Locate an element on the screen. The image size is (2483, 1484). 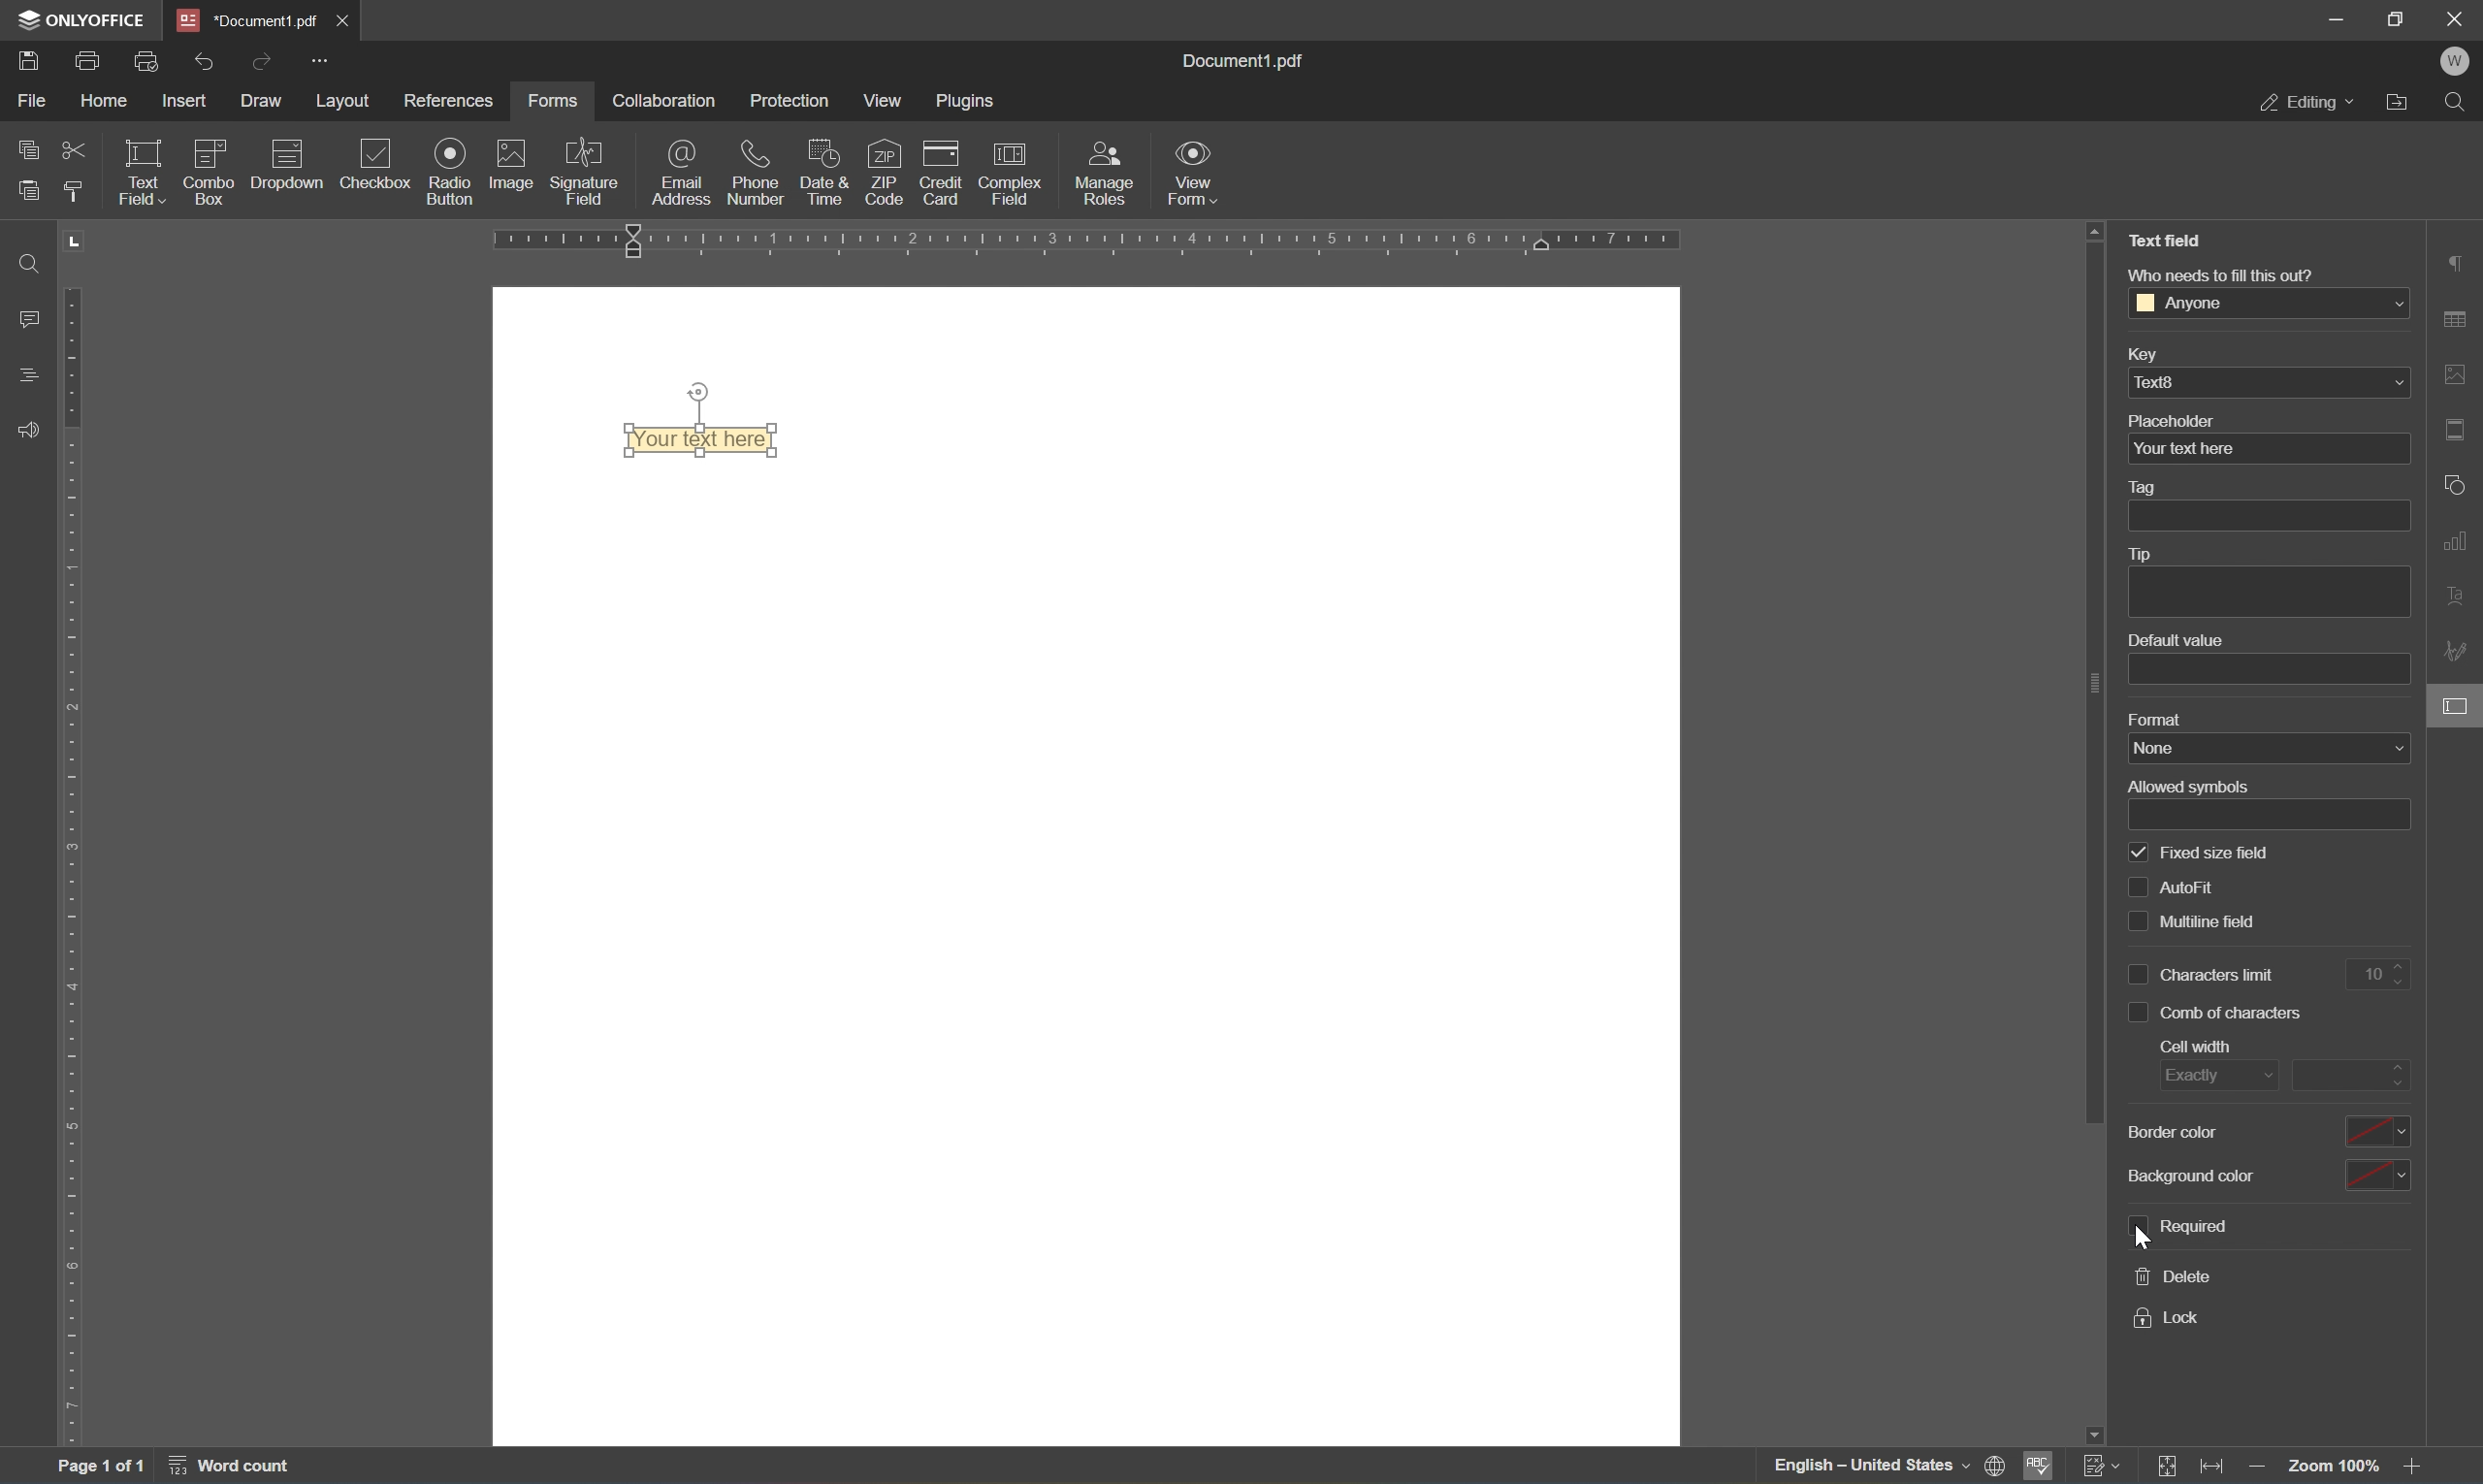
your text here is located at coordinates (2185, 448).